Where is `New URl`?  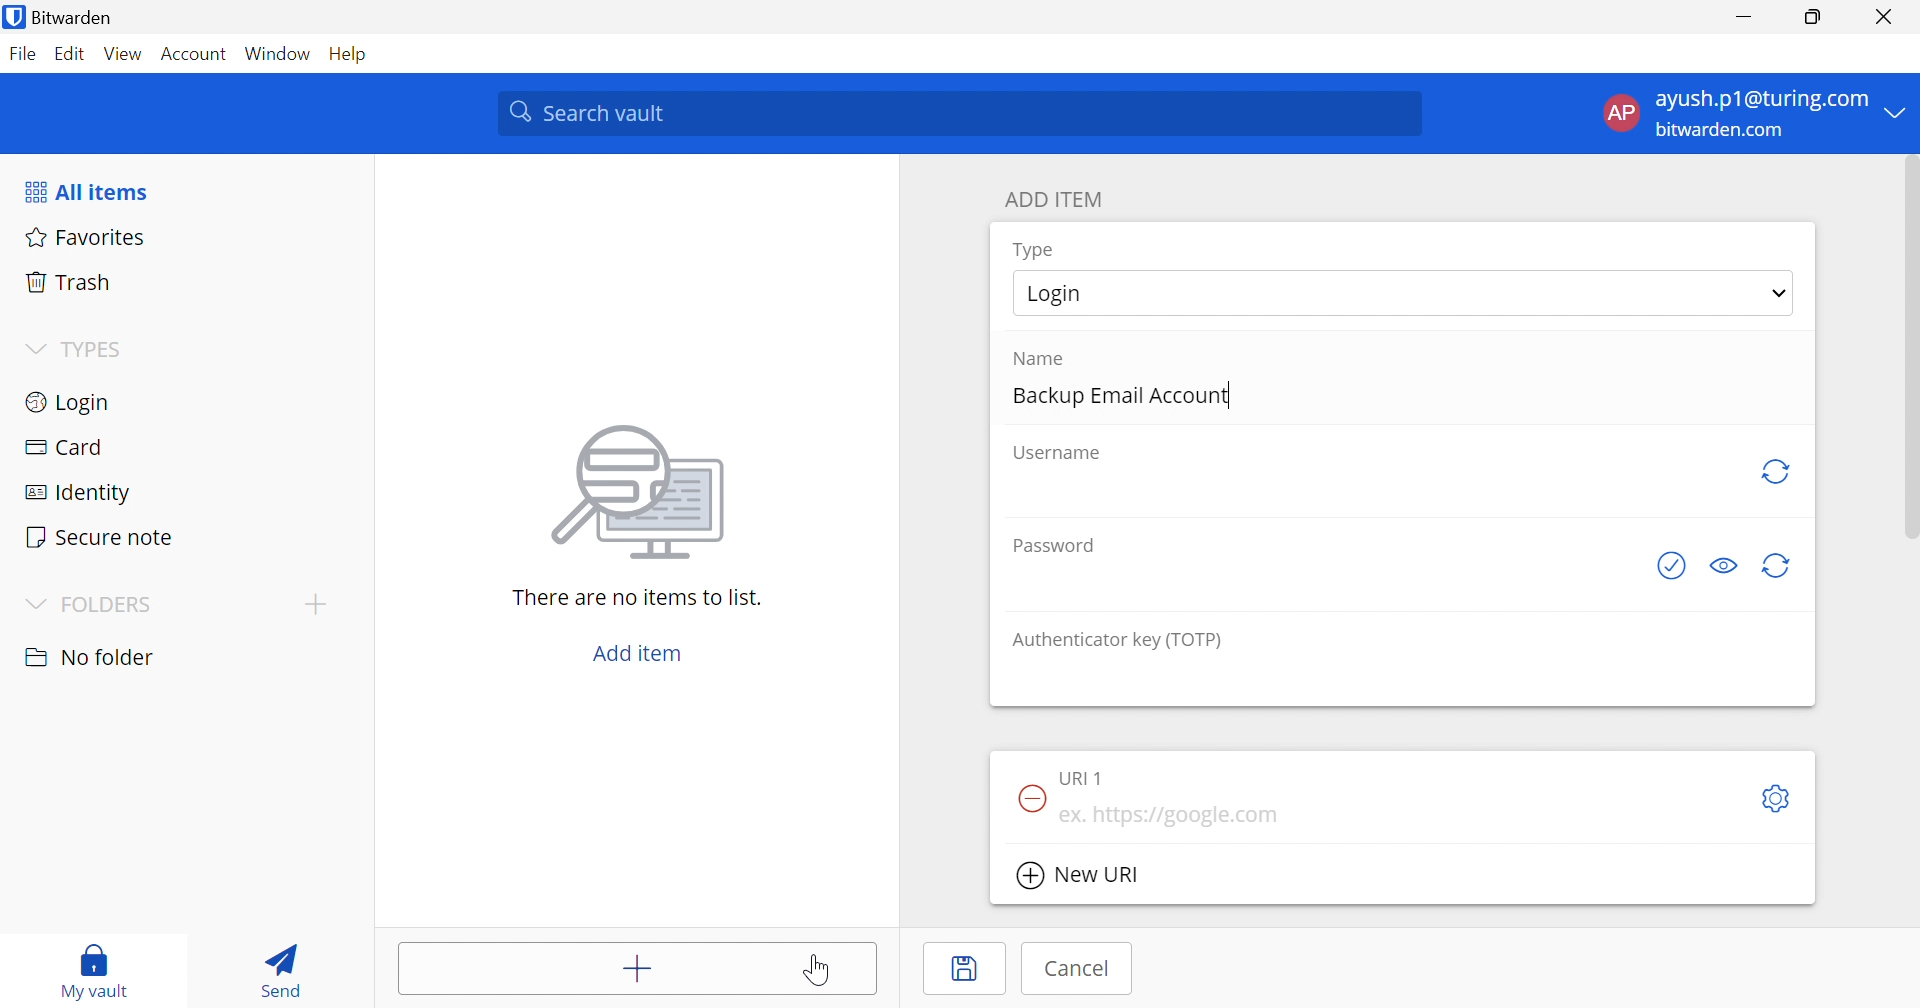 New URl is located at coordinates (1078, 876).